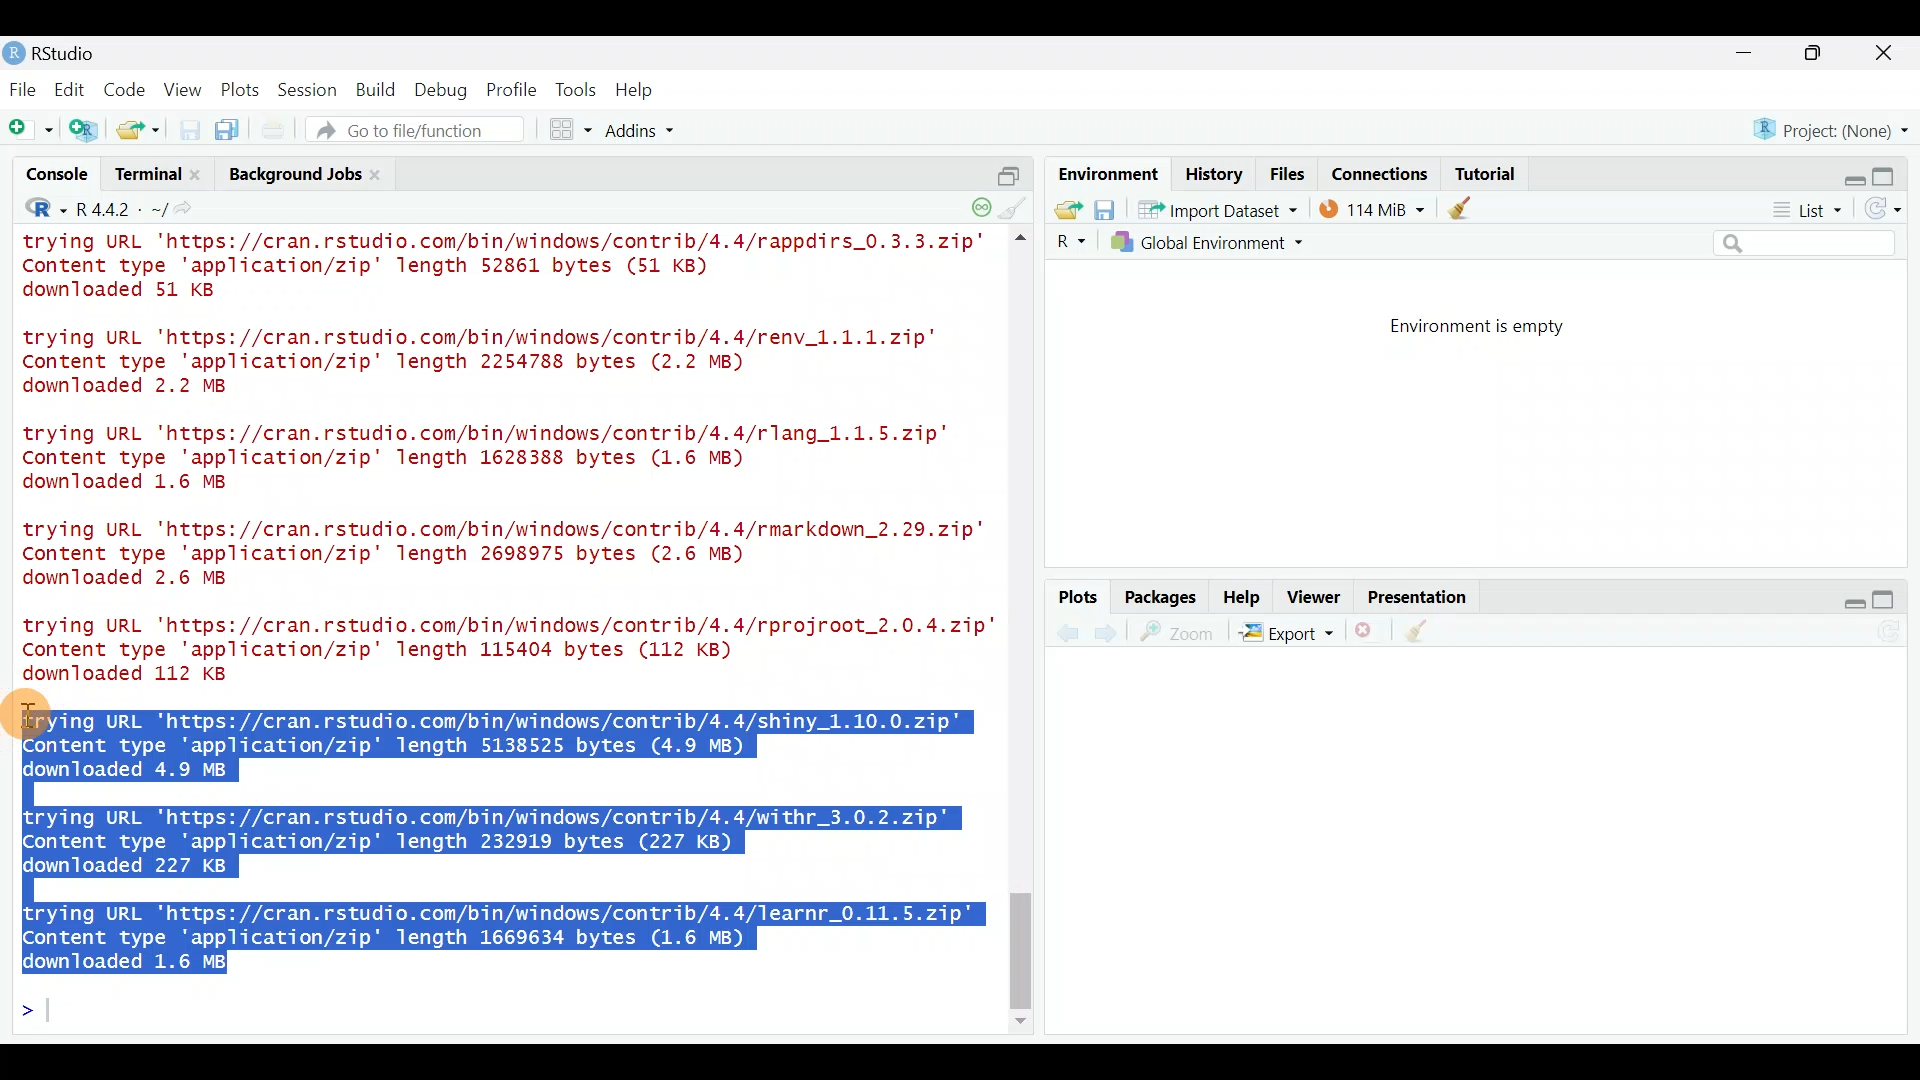  Describe the element at coordinates (1484, 170) in the screenshot. I see `Tutorial` at that location.